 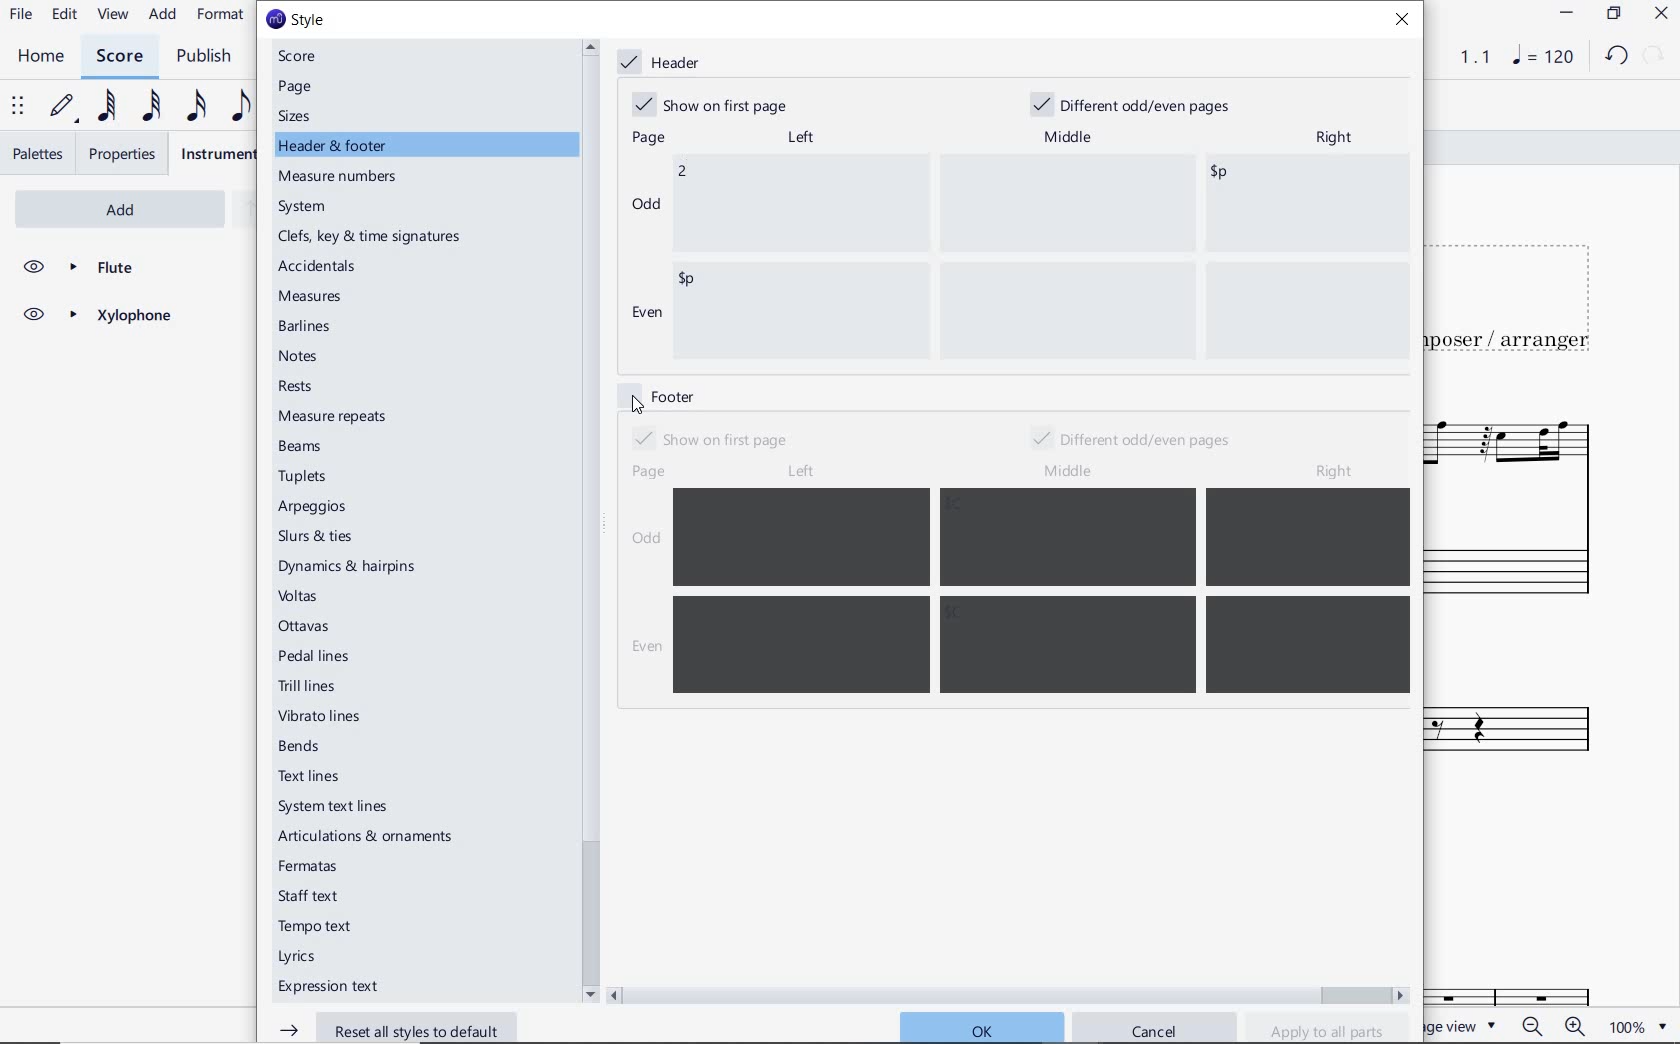 What do you see at coordinates (310, 776) in the screenshot?
I see `text lines` at bounding box center [310, 776].